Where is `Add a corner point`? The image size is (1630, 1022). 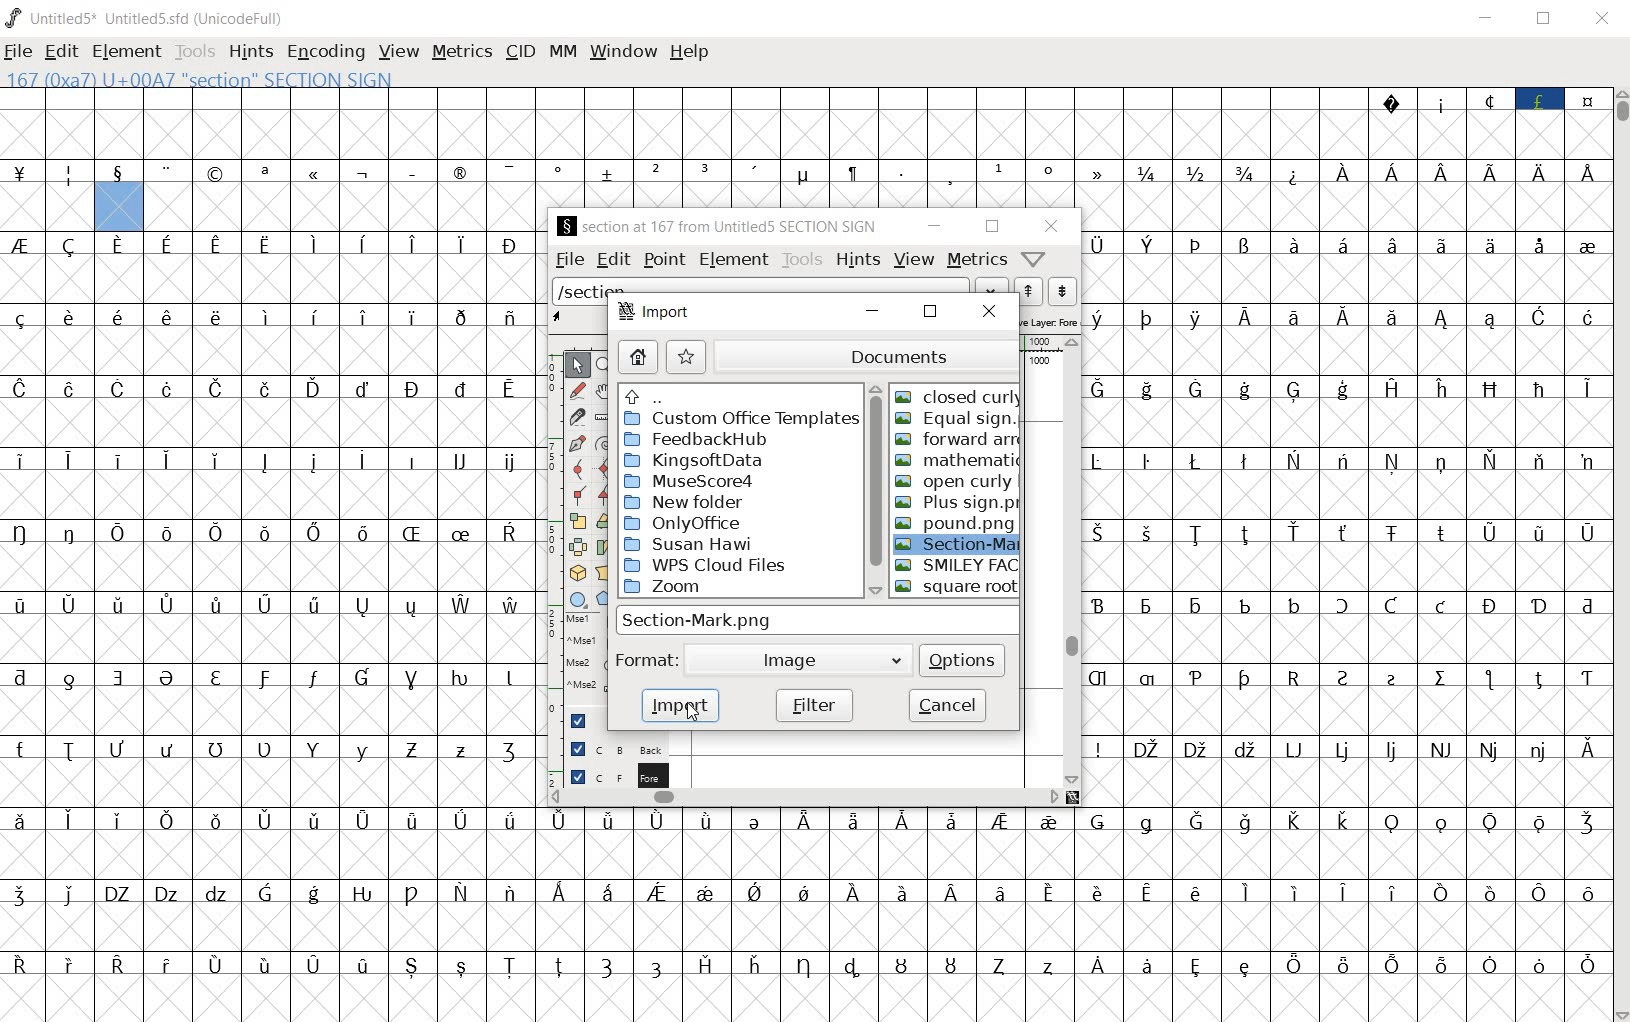 Add a corner point is located at coordinates (602, 495).